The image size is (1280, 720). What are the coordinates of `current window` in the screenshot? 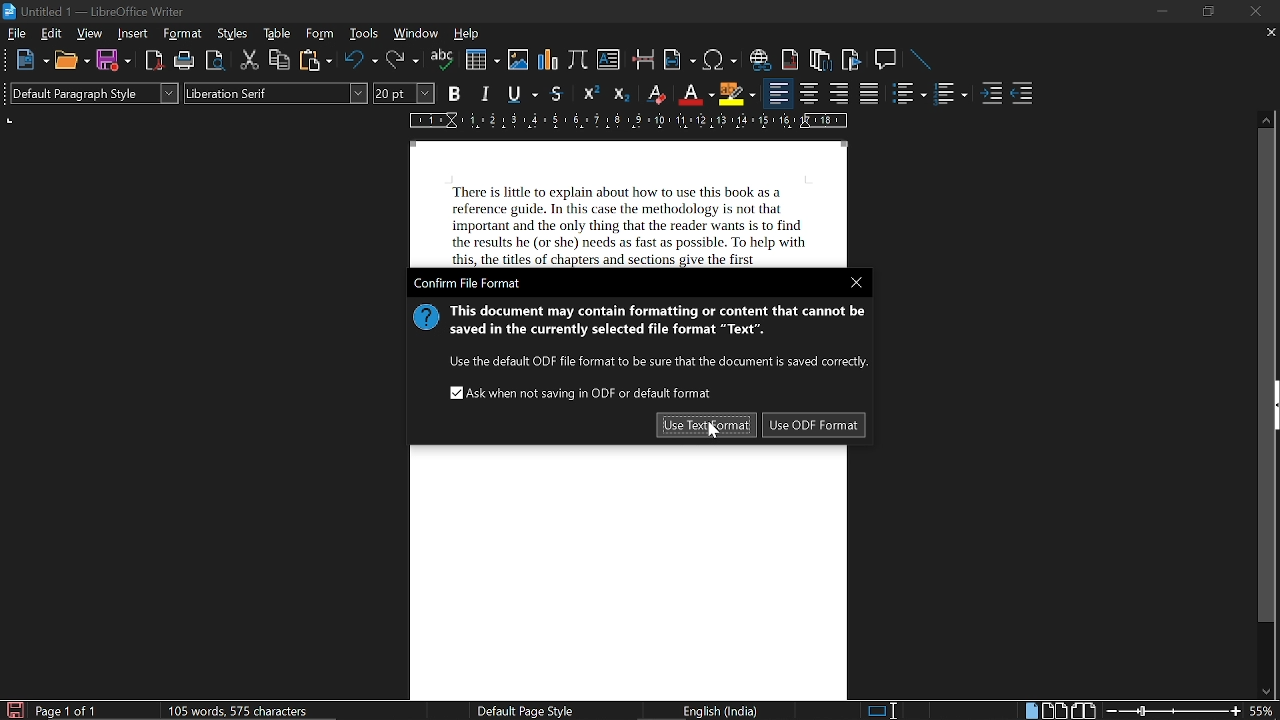 It's located at (469, 282).